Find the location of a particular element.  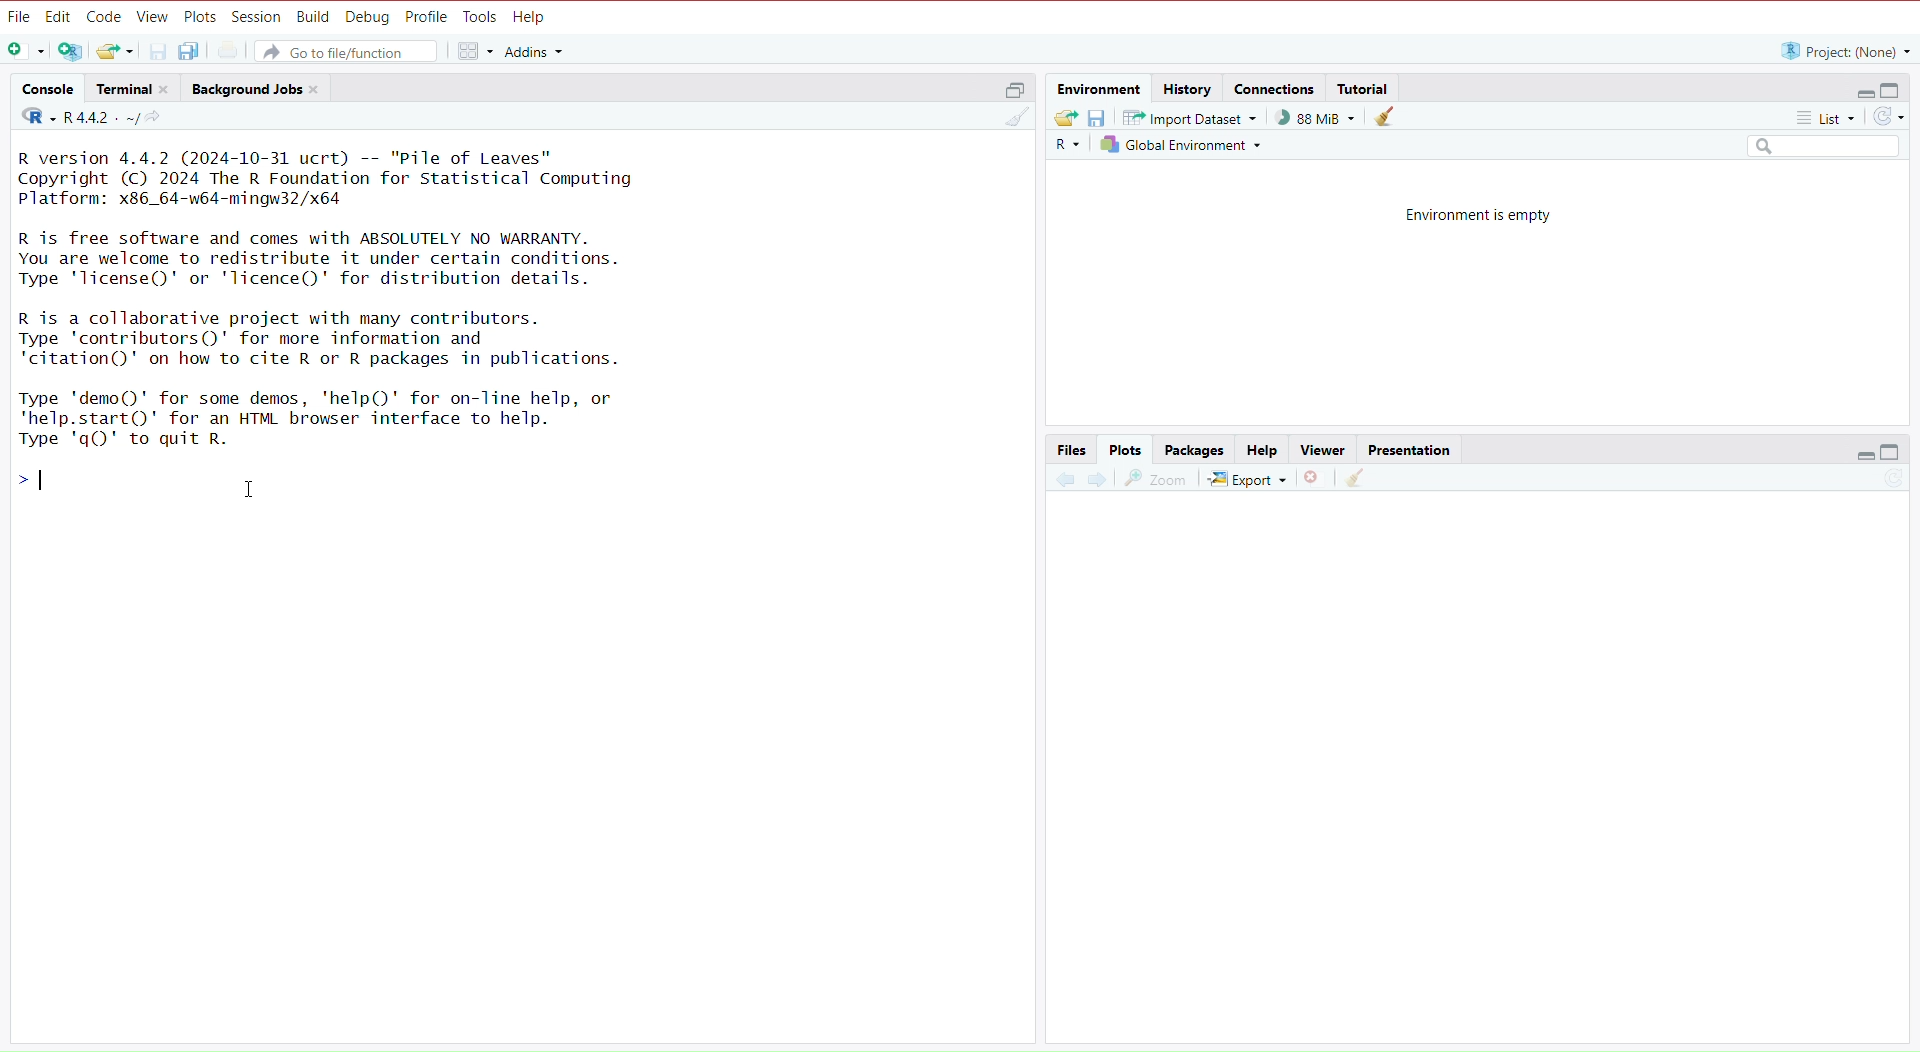

Save all open files is located at coordinates (188, 52).